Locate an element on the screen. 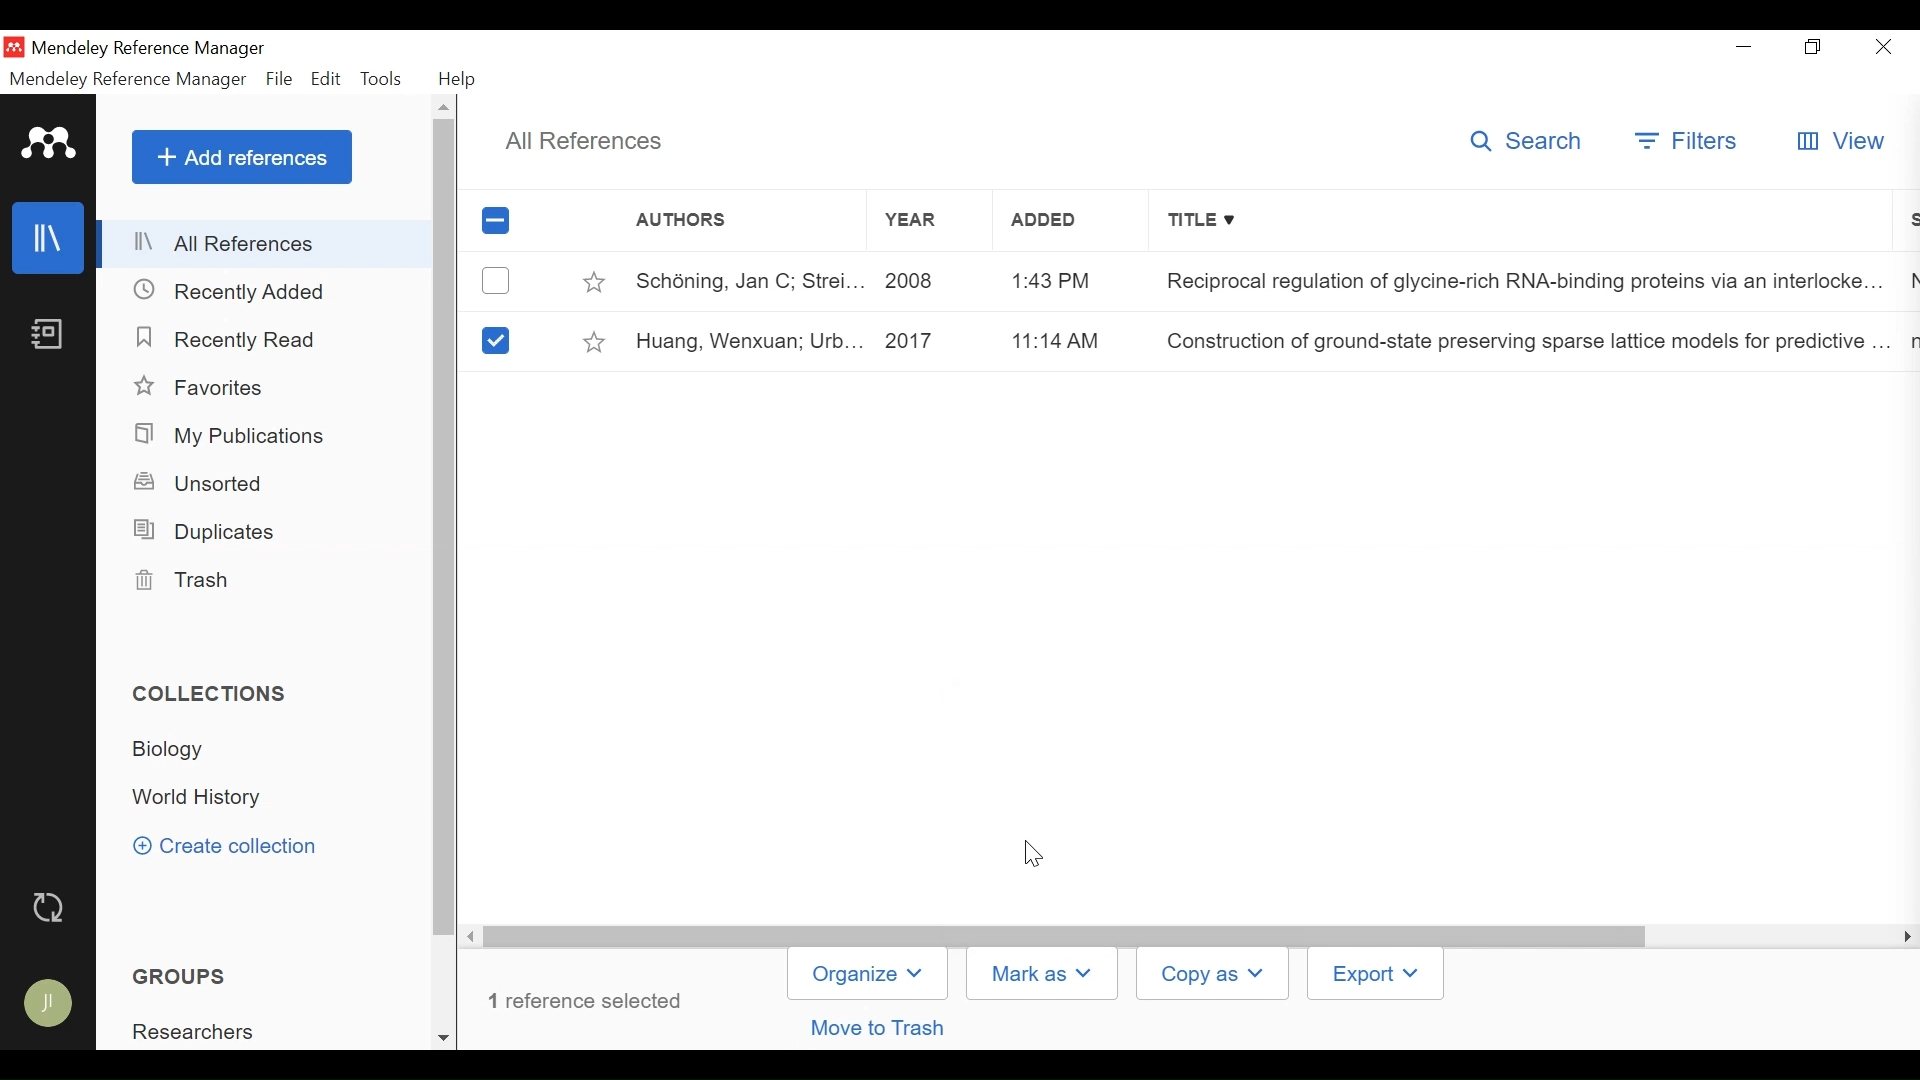 The width and height of the screenshot is (1920, 1080). Scroll left is located at coordinates (475, 938).